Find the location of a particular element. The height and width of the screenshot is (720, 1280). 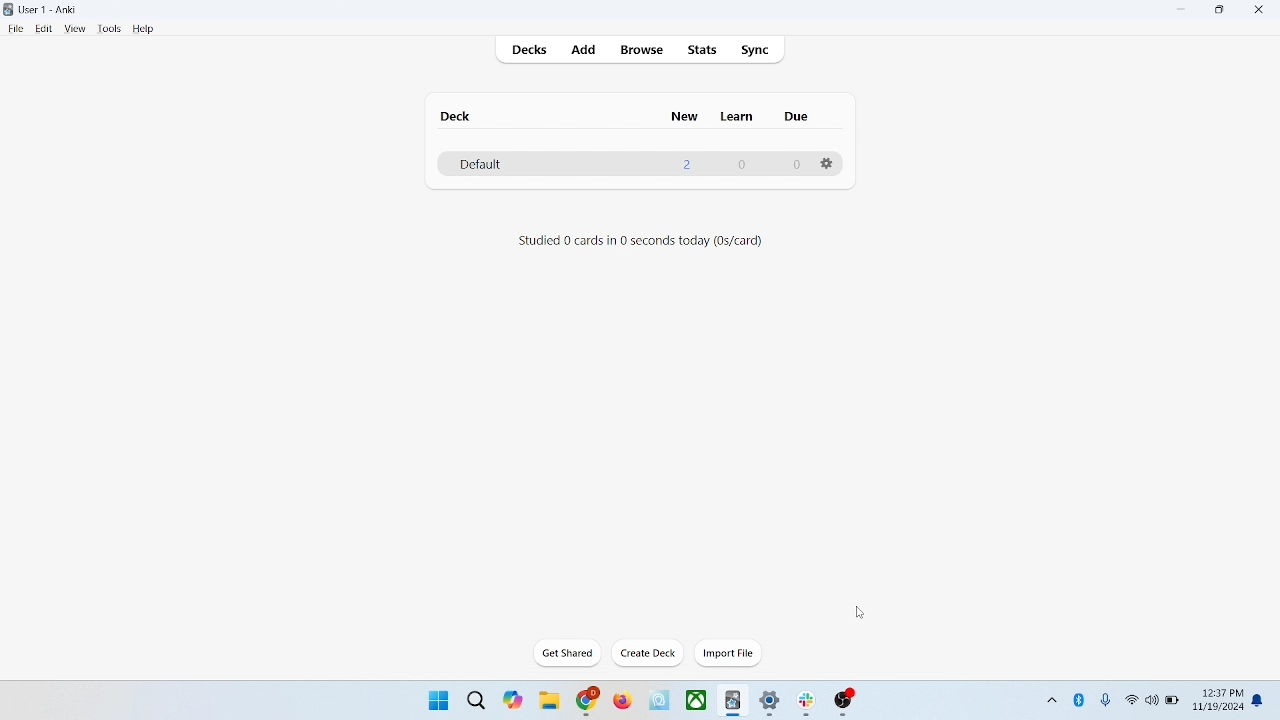

minimize is located at coordinates (1183, 10).